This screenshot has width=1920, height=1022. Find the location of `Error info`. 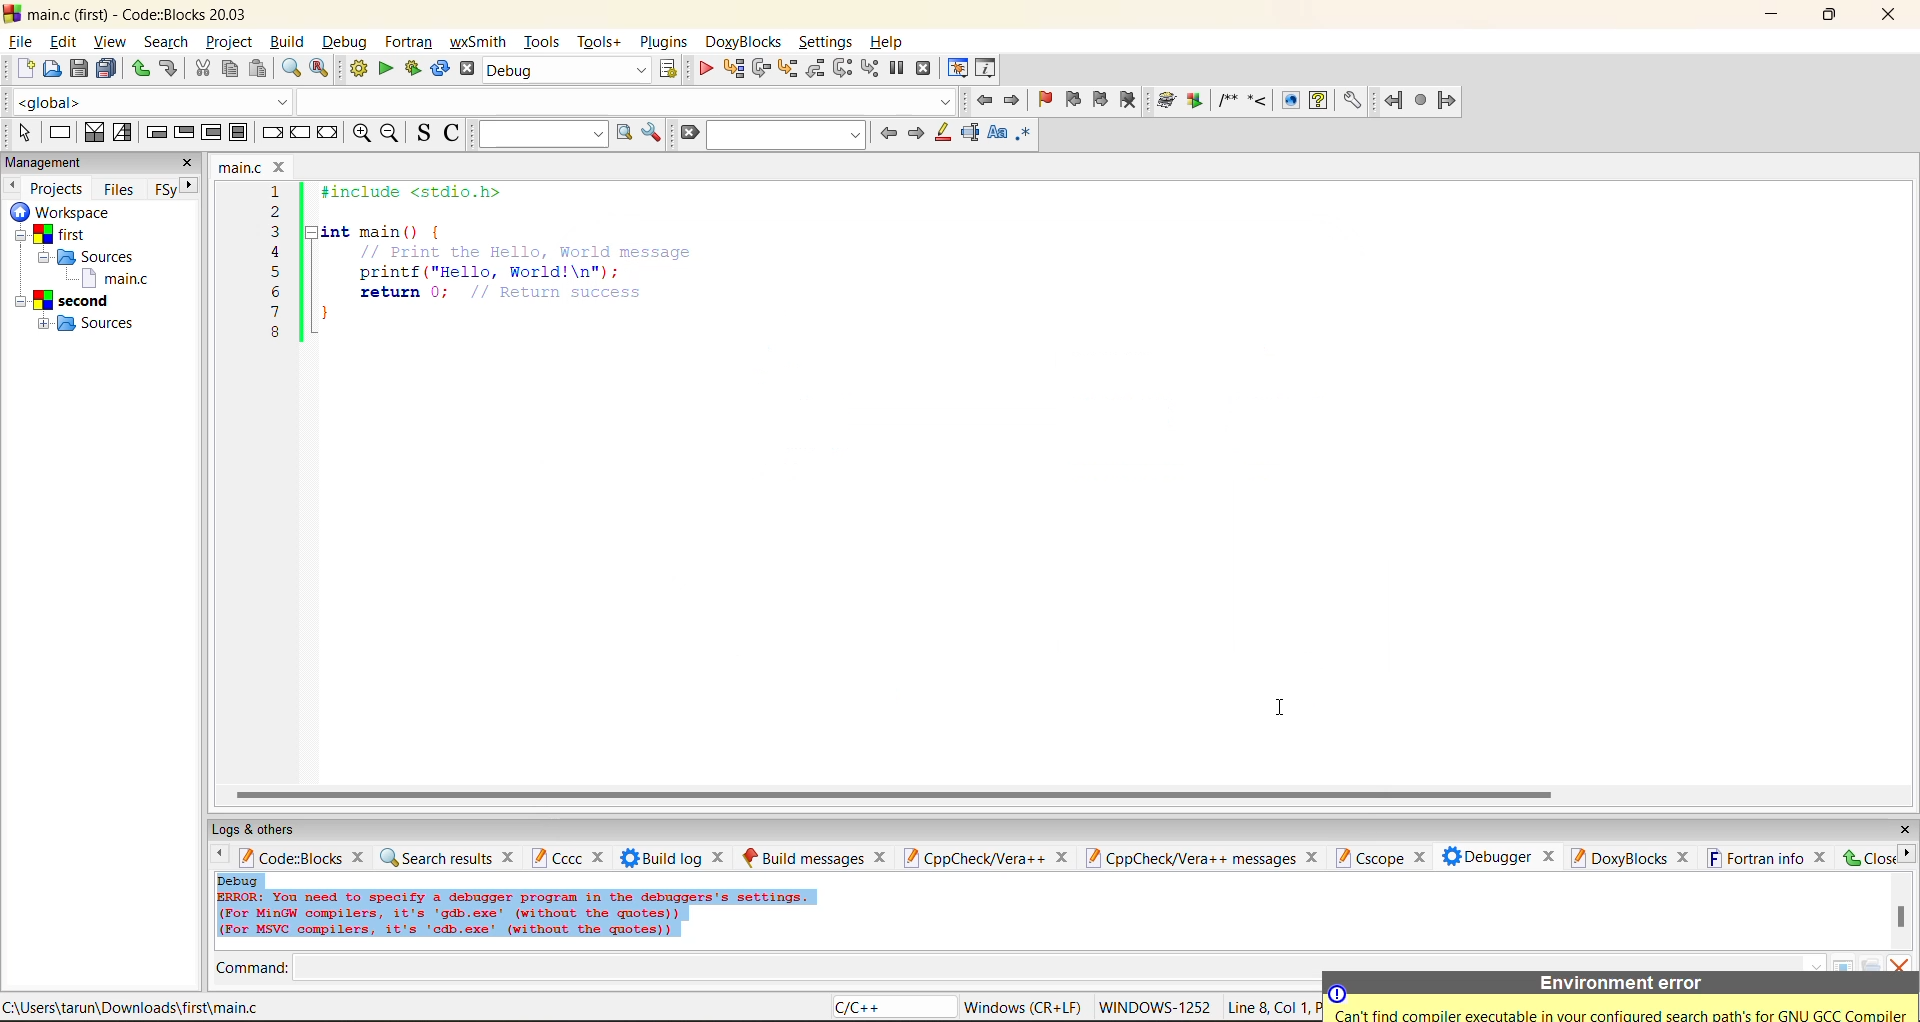

Error info is located at coordinates (516, 915).